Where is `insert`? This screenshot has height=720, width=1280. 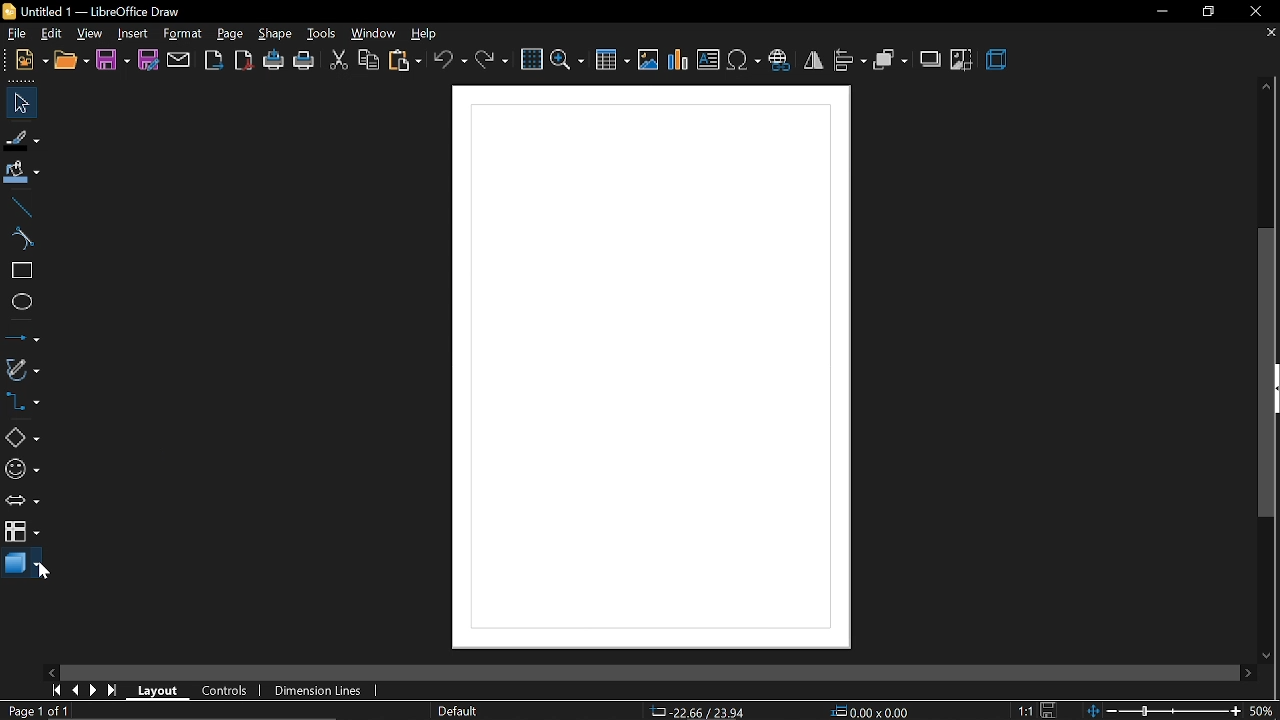
insert is located at coordinates (133, 33).